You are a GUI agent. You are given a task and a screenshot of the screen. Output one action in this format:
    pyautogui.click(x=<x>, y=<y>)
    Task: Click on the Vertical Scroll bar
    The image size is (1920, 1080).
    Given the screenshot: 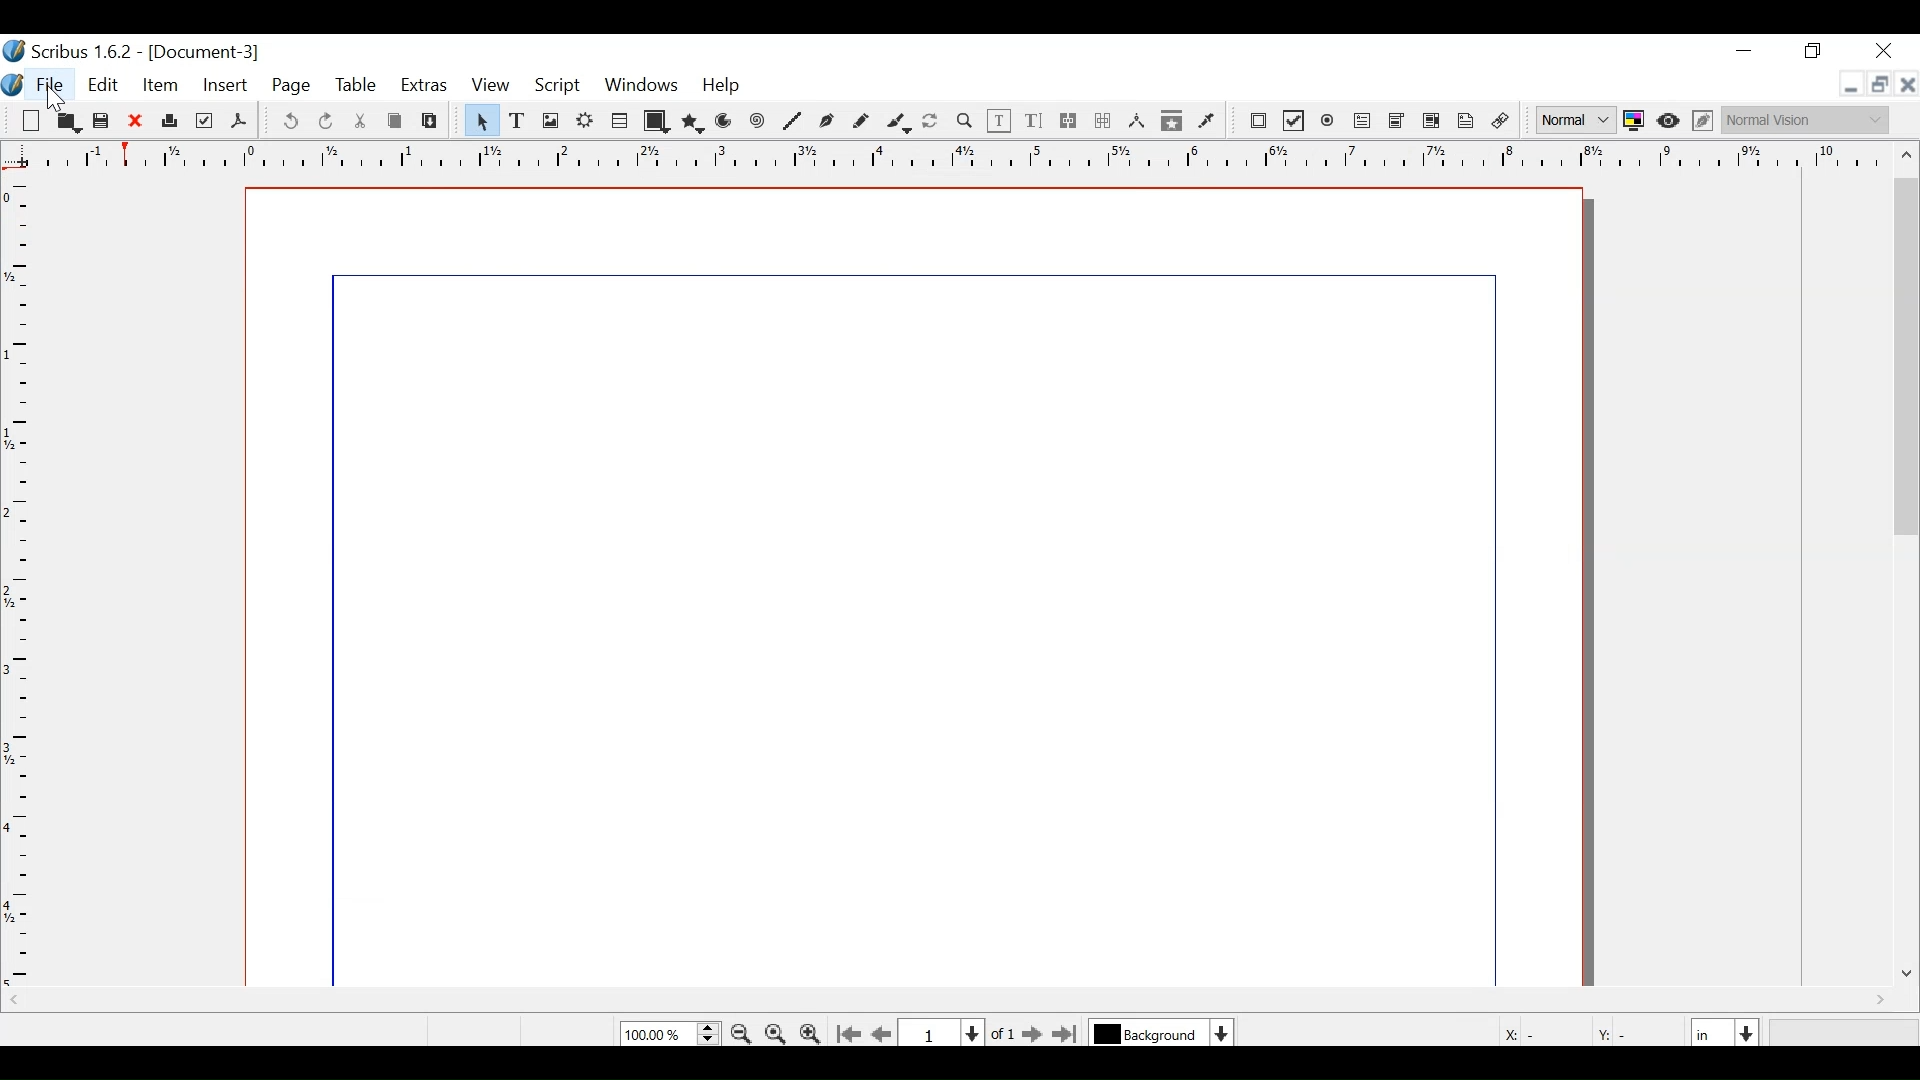 What is the action you would take?
    pyautogui.click(x=1908, y=355)
    